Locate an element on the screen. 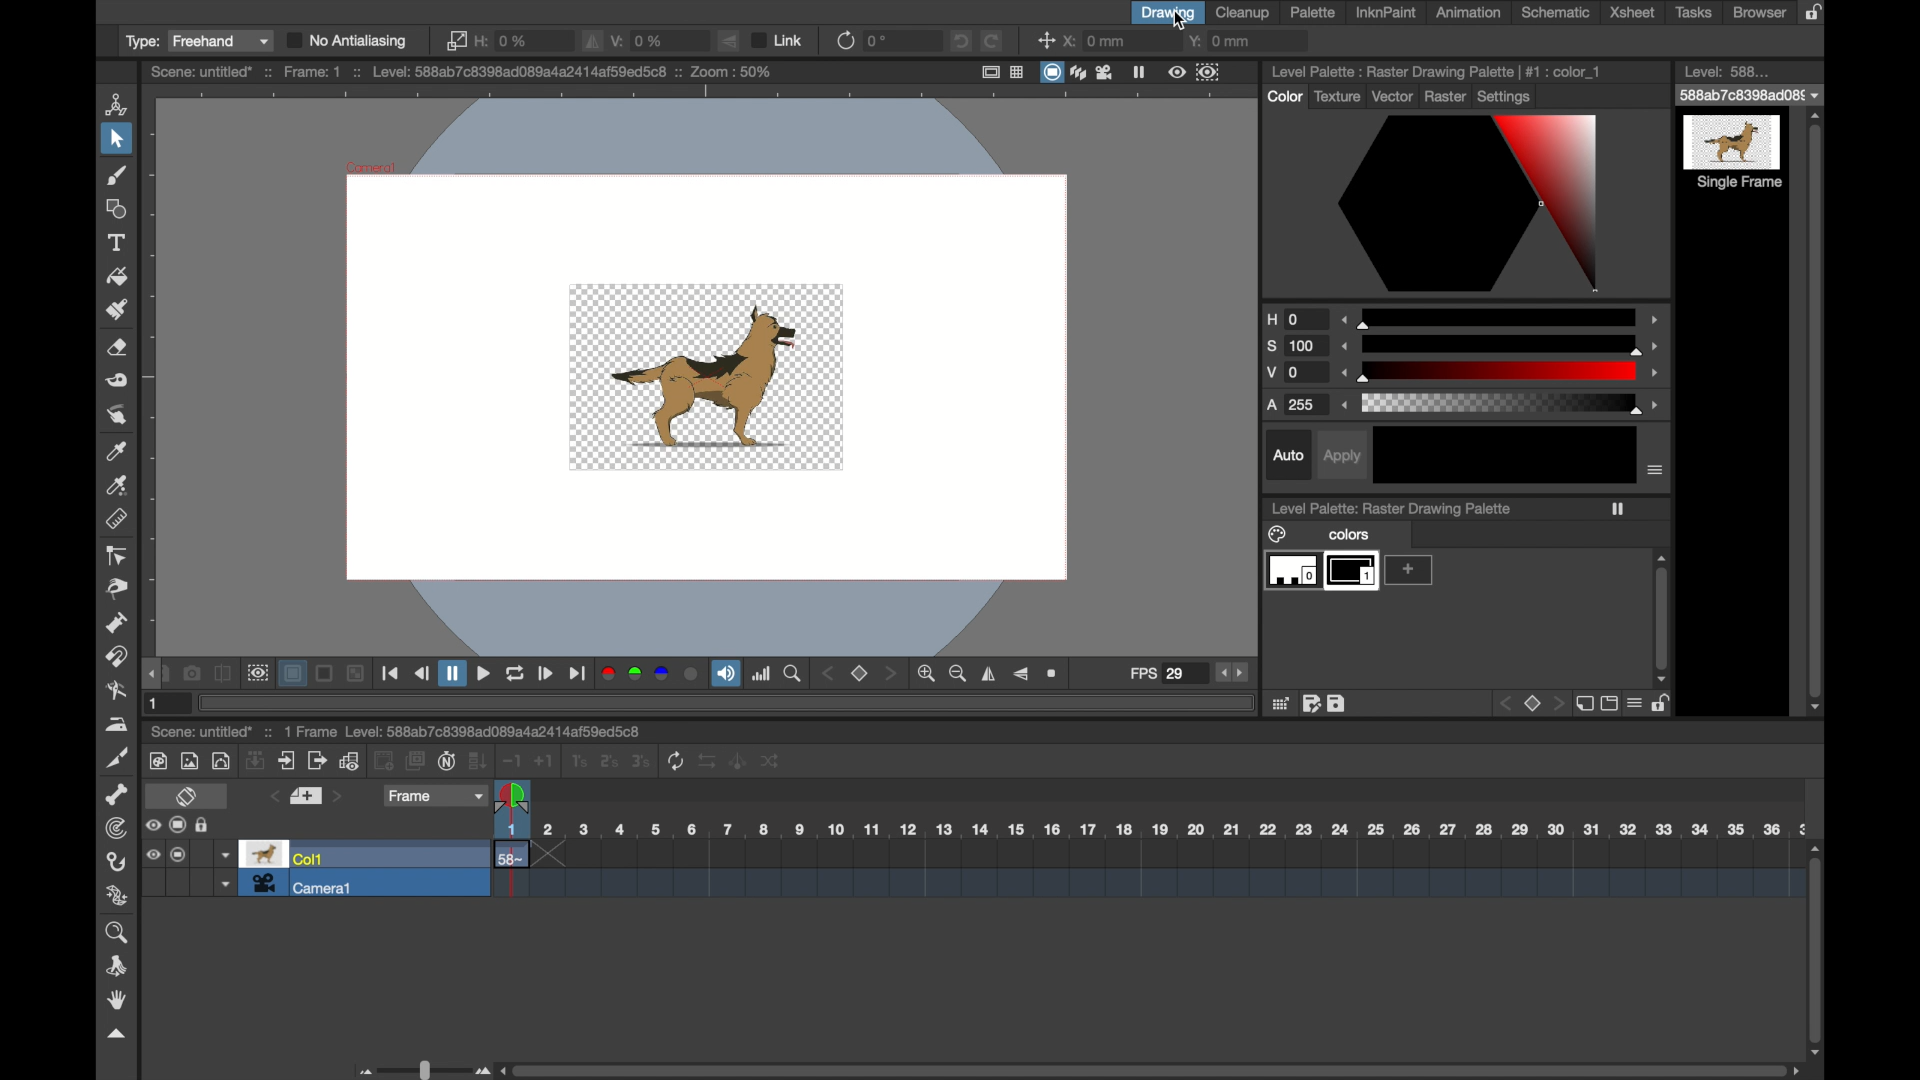 The height and width of the screenshot is (1080, 1920). color picker tool is located at coordinates (116, 453).